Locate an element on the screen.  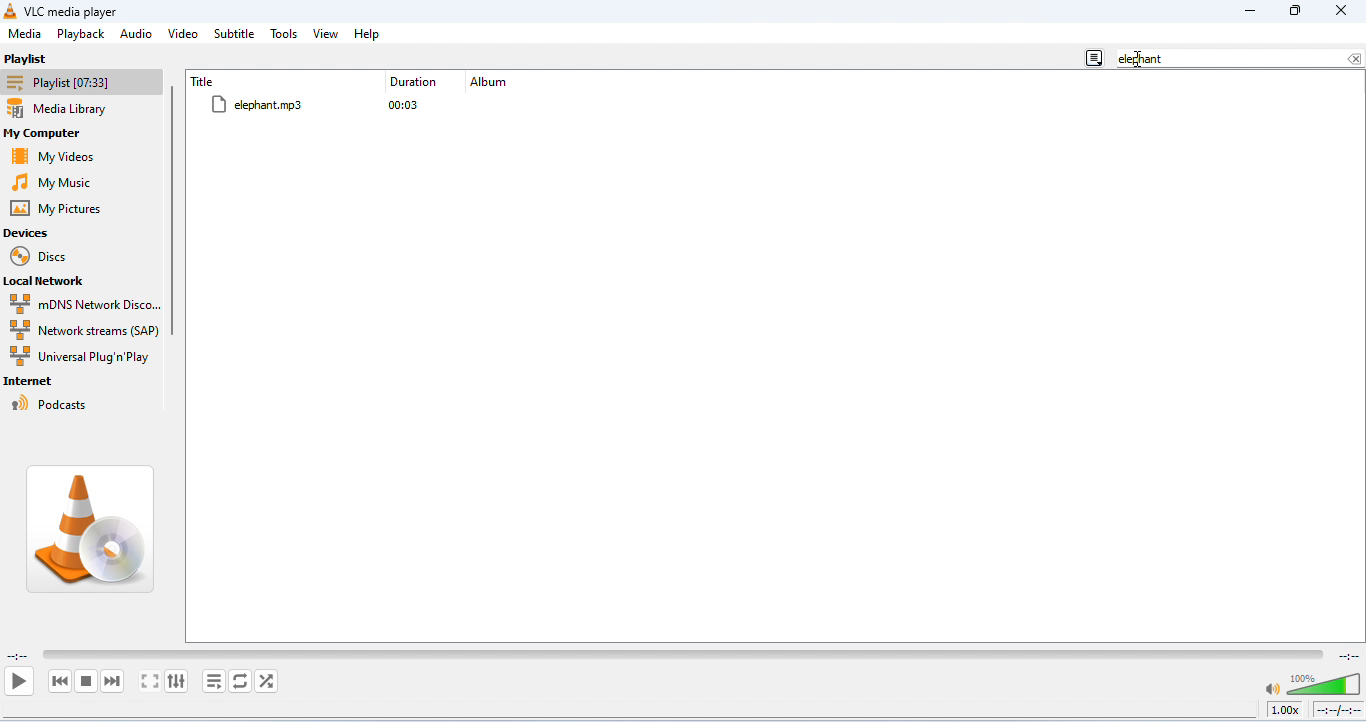
album is located at coordinates (492, 84).